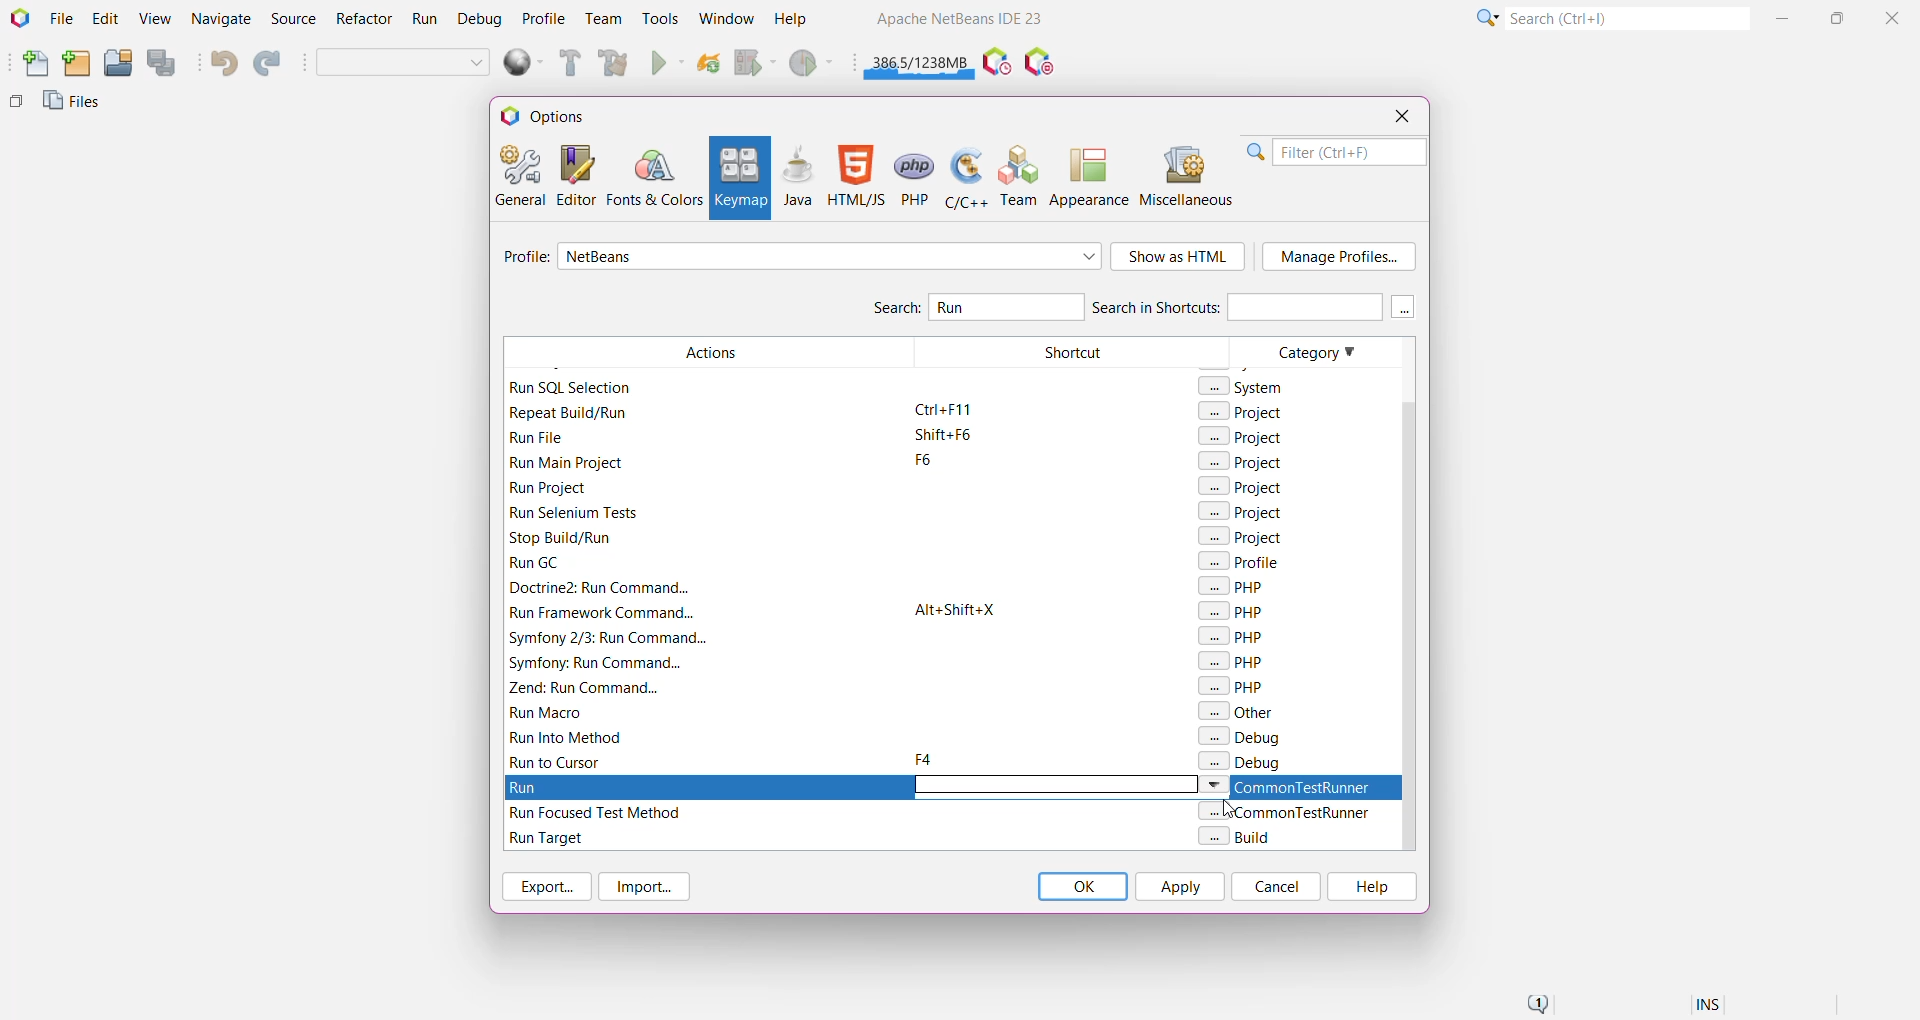 This screenshot has height=1020, width=1920. I want to click on Manage Profile, so click(1339, 257).